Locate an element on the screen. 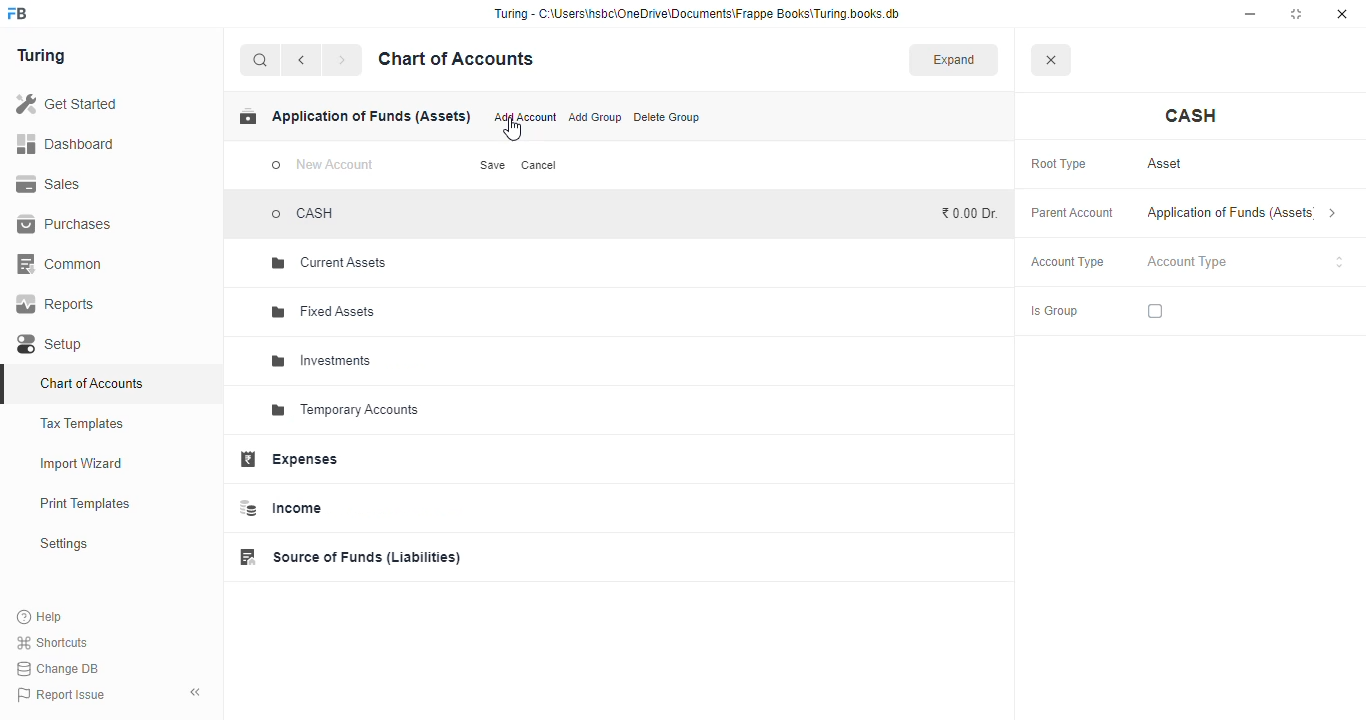  shortcuts is located at coordinates (53, 642).